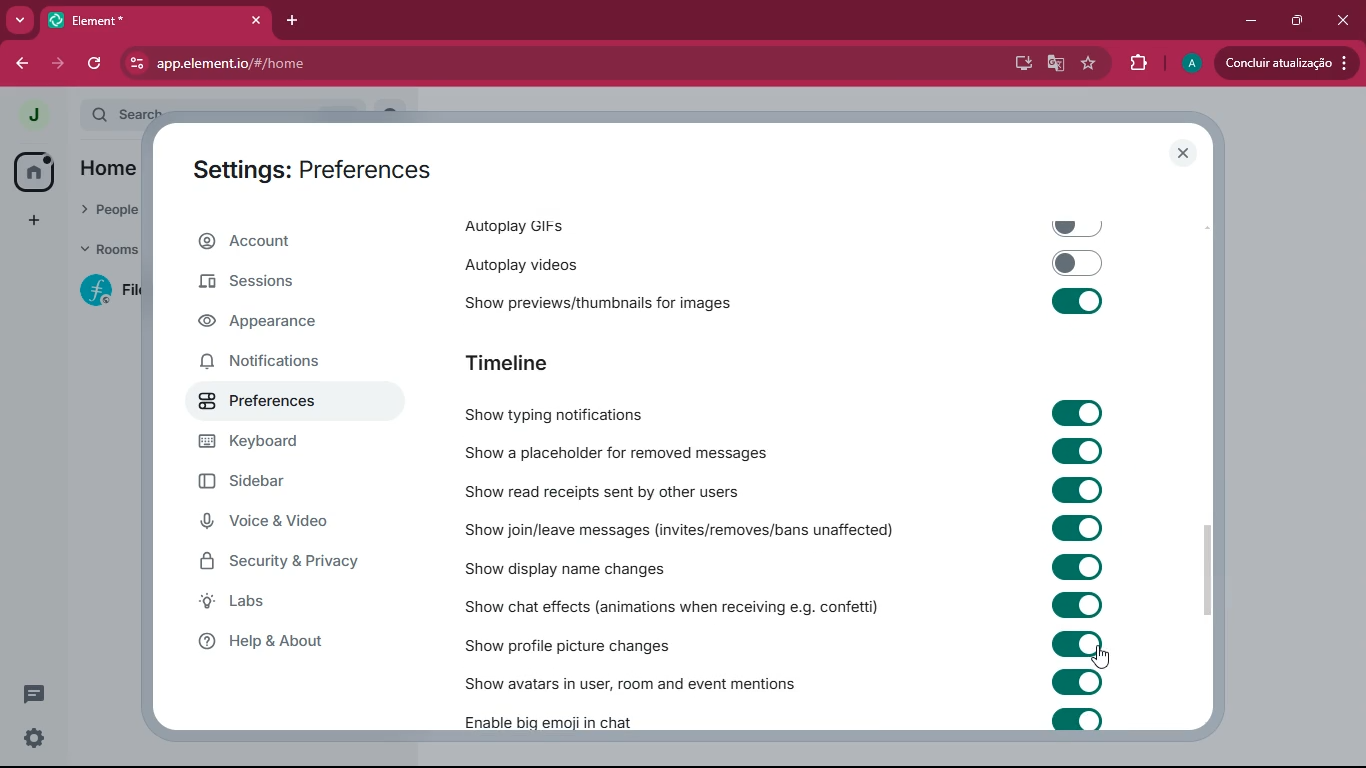  What do you see at coordinates (301, 560) in the screenshot?
I see `security & security` at bounding box center [301, 560].